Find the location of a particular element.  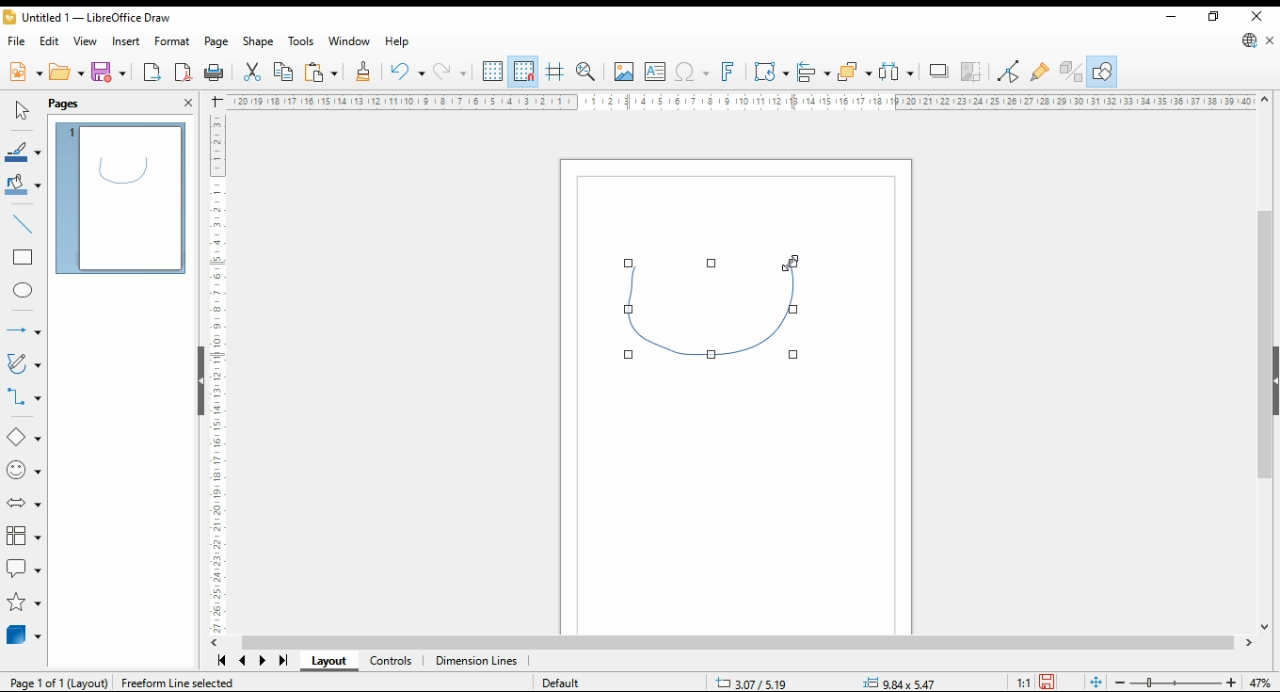

first page is located at coordinates (221, 660).